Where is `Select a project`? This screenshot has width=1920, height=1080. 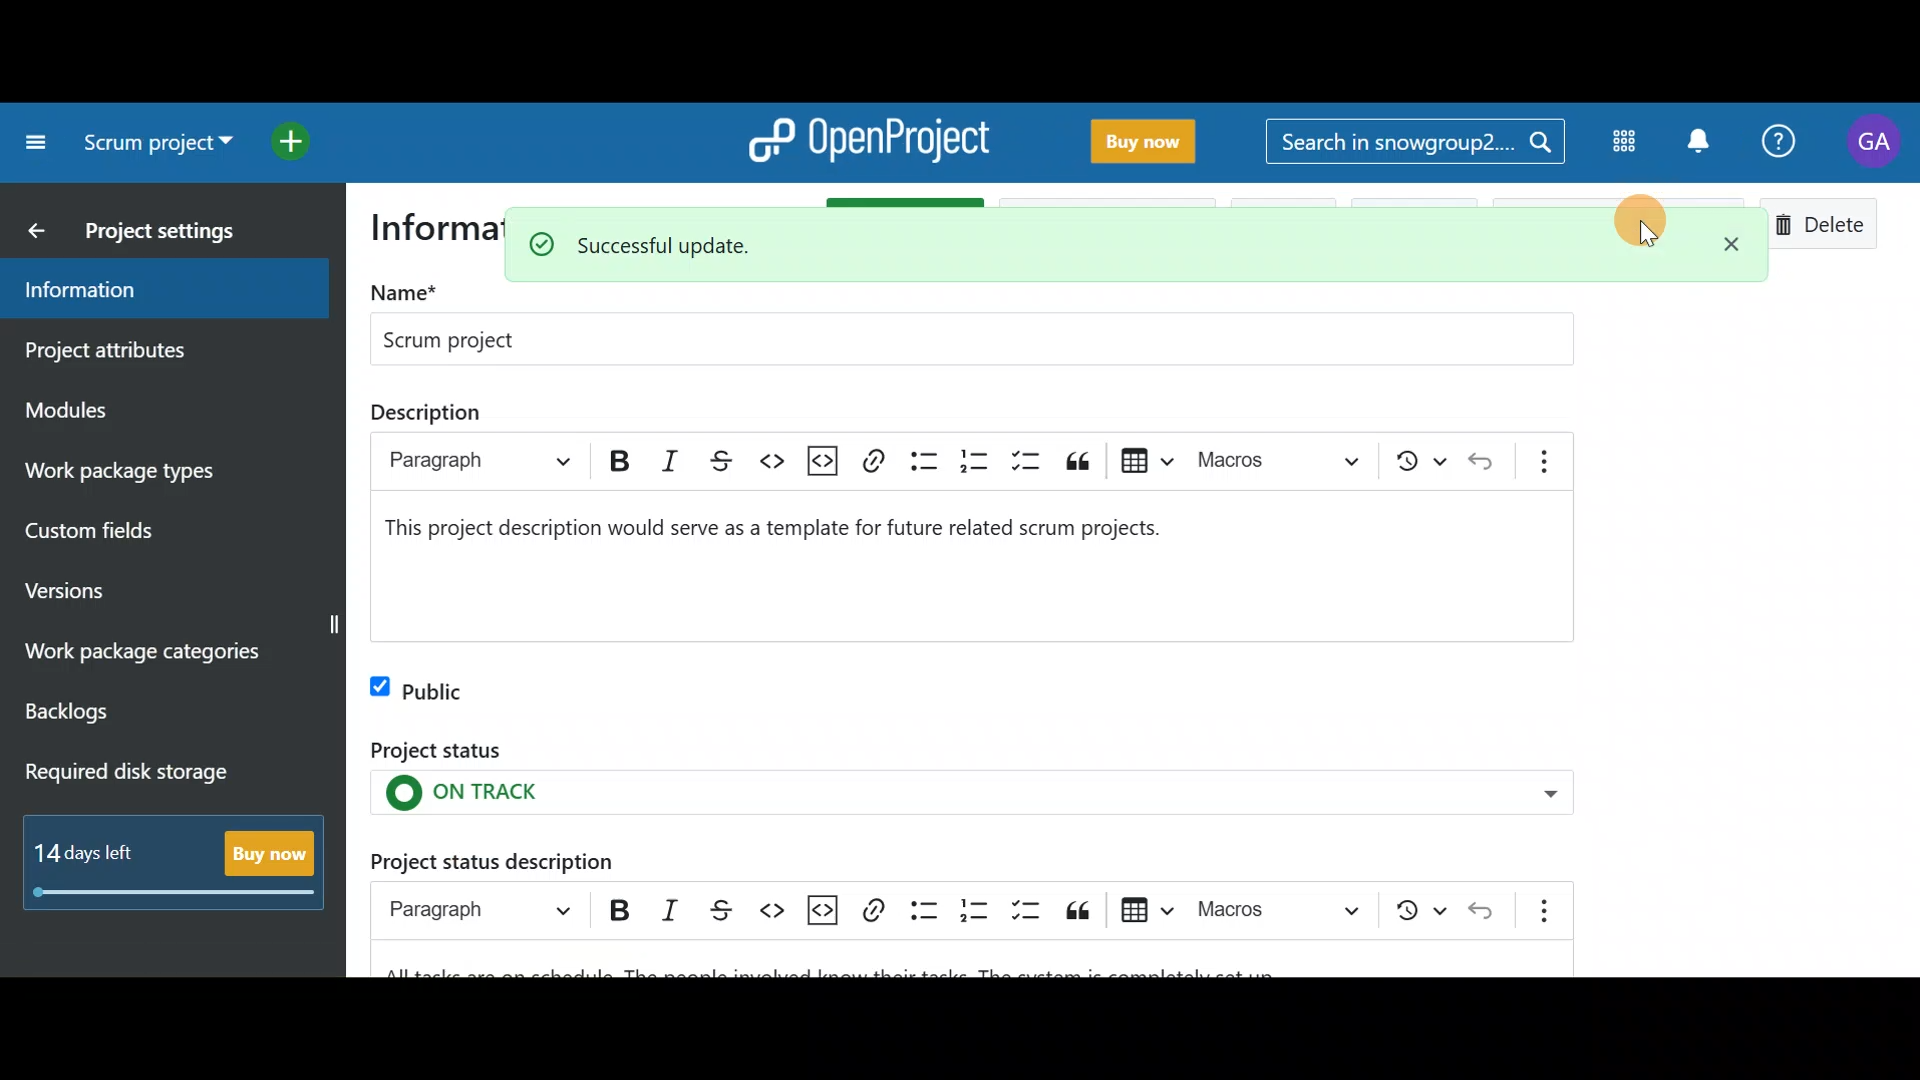 Select a project is located at coordinates (162, 150).